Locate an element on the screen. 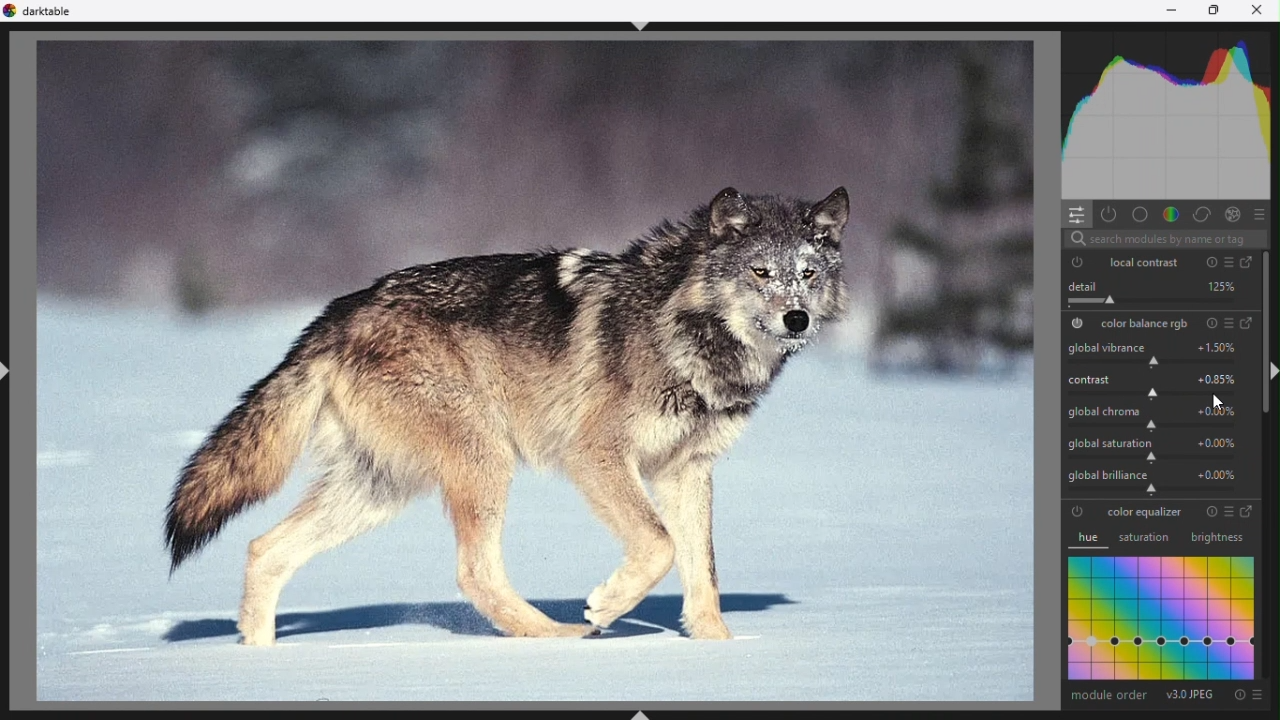  saturation is located at coordinates (1148, 538).